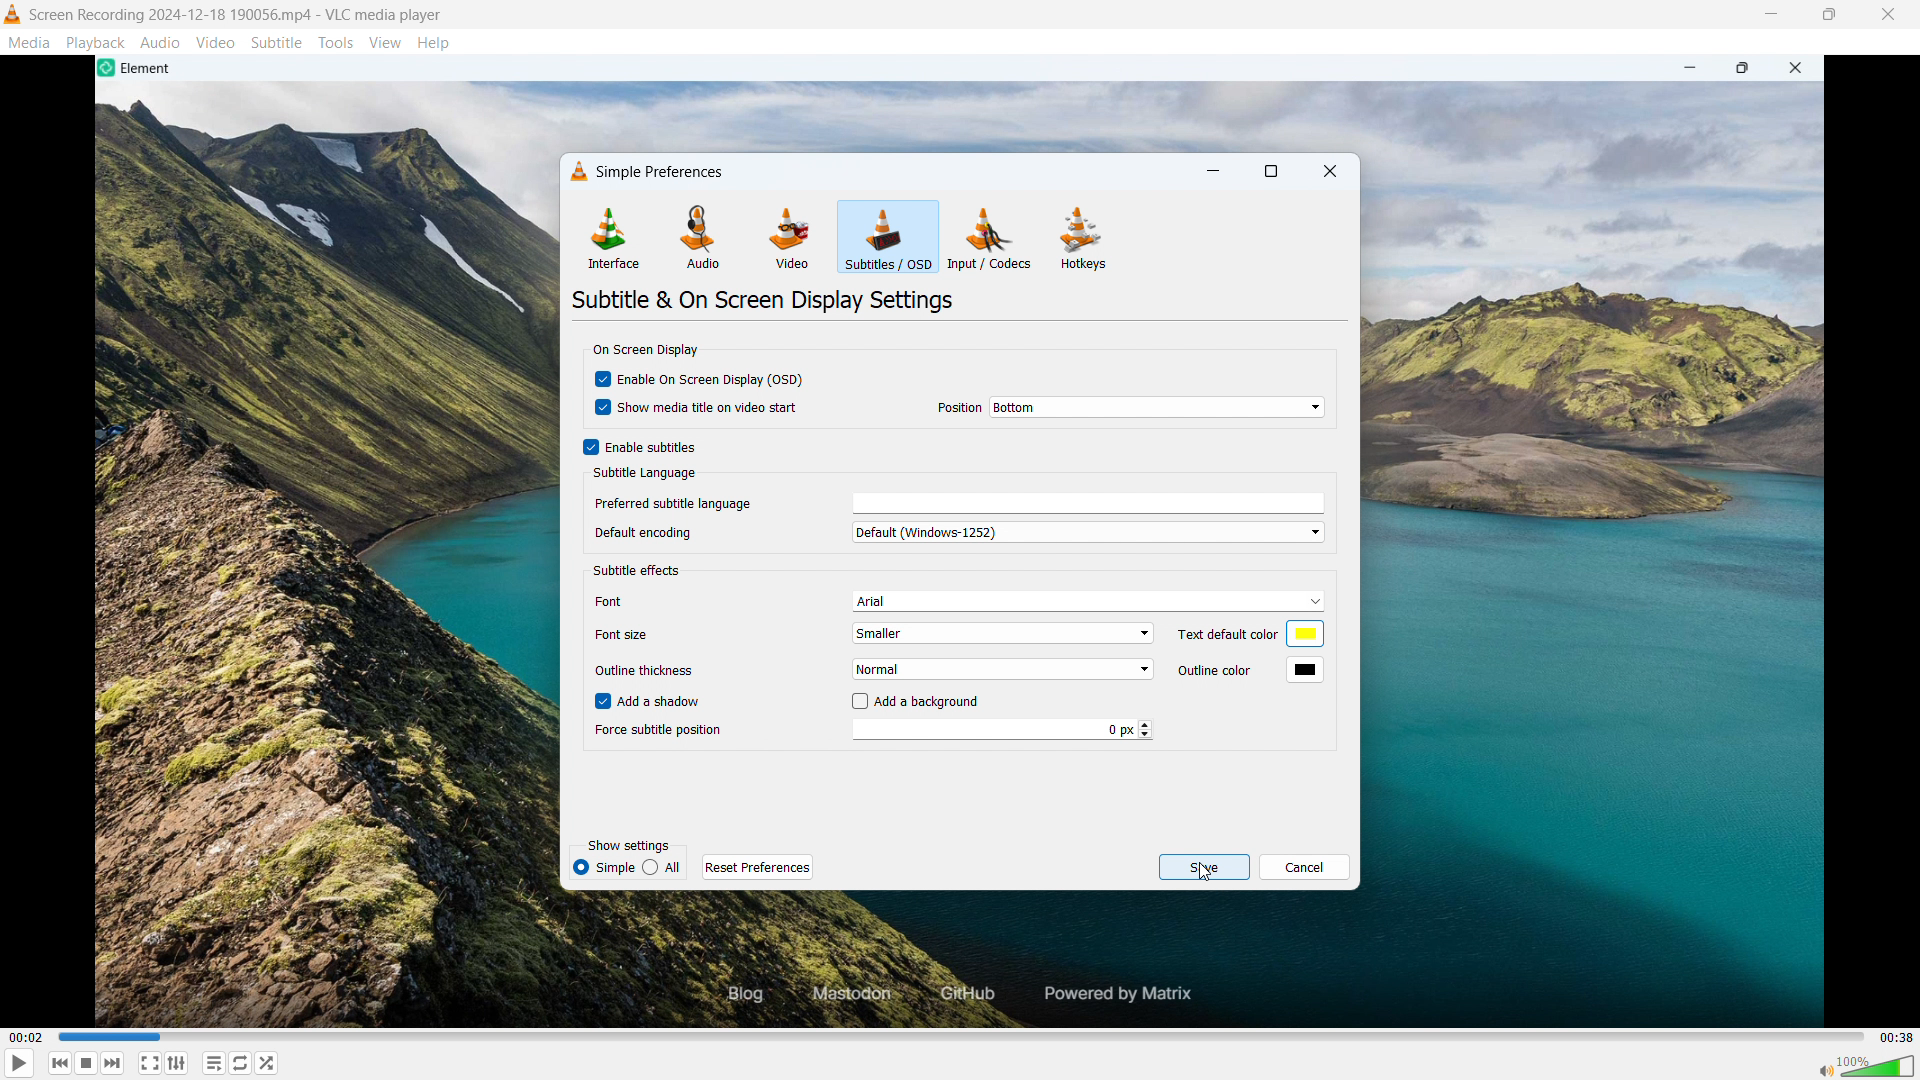 The height and width of the screenshot is (1080, 1920). What do you see at coordinates (1305, 670) in the screenshot?
I see `Outline colour ` at bounding box center [1305, 670].